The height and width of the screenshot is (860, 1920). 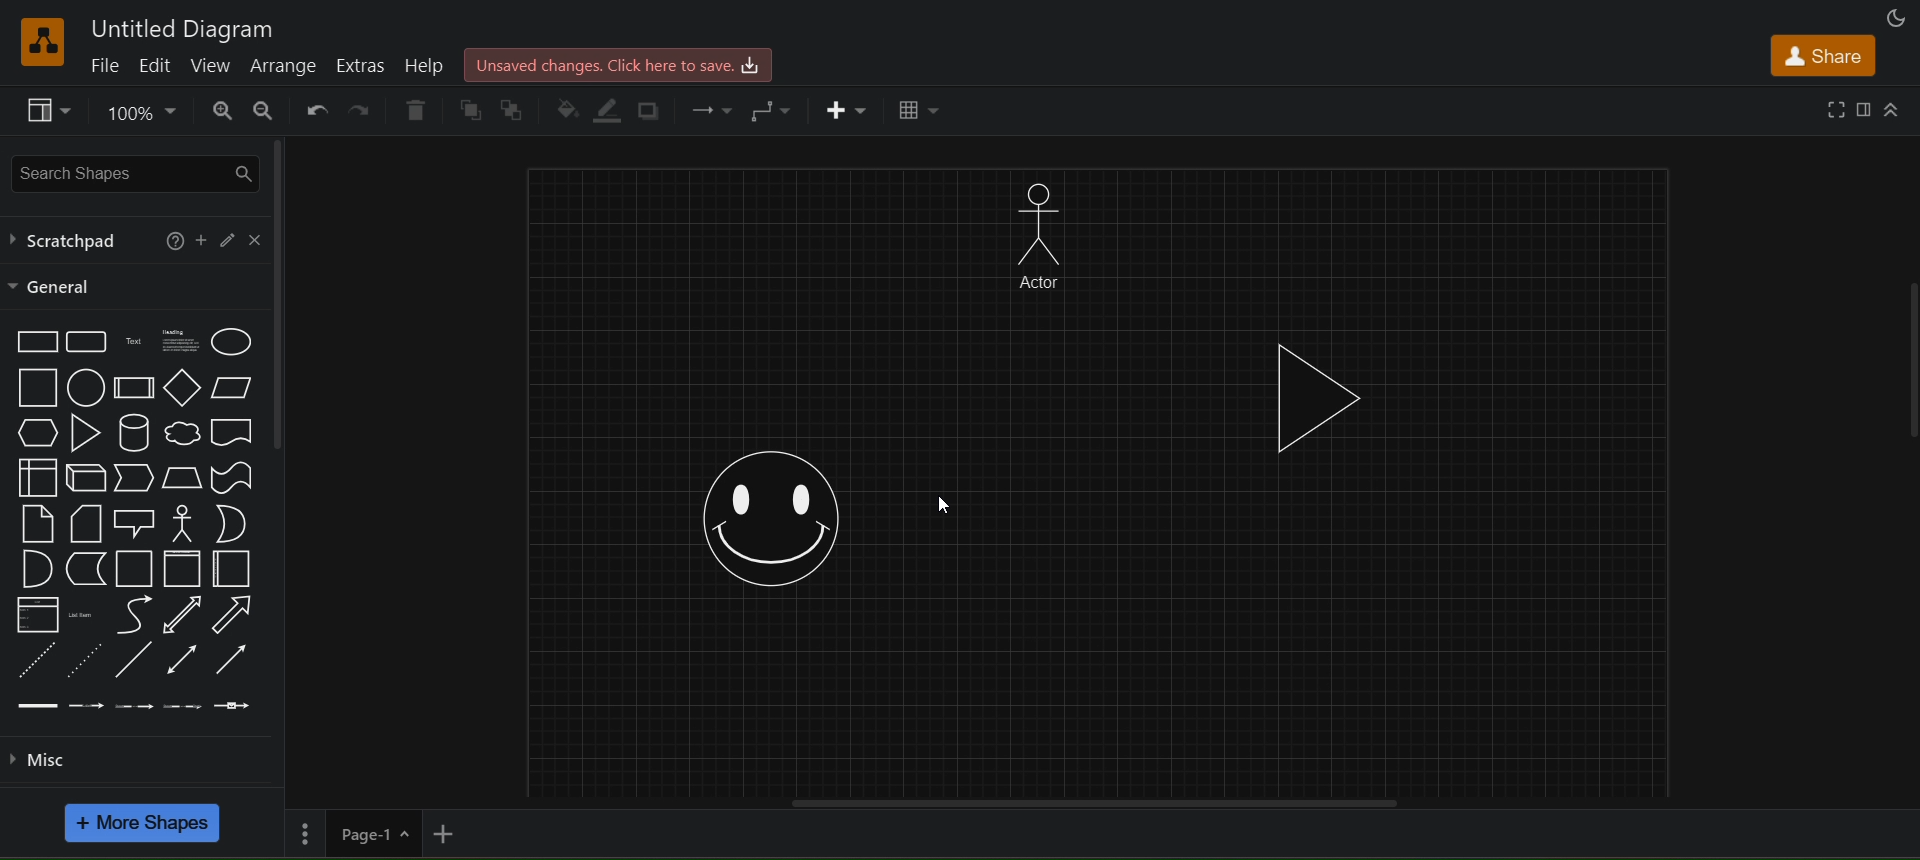 What do you see at coordinates (450, 834) in the screenshot?
I see `add new page` at bounding box center [450, 834].